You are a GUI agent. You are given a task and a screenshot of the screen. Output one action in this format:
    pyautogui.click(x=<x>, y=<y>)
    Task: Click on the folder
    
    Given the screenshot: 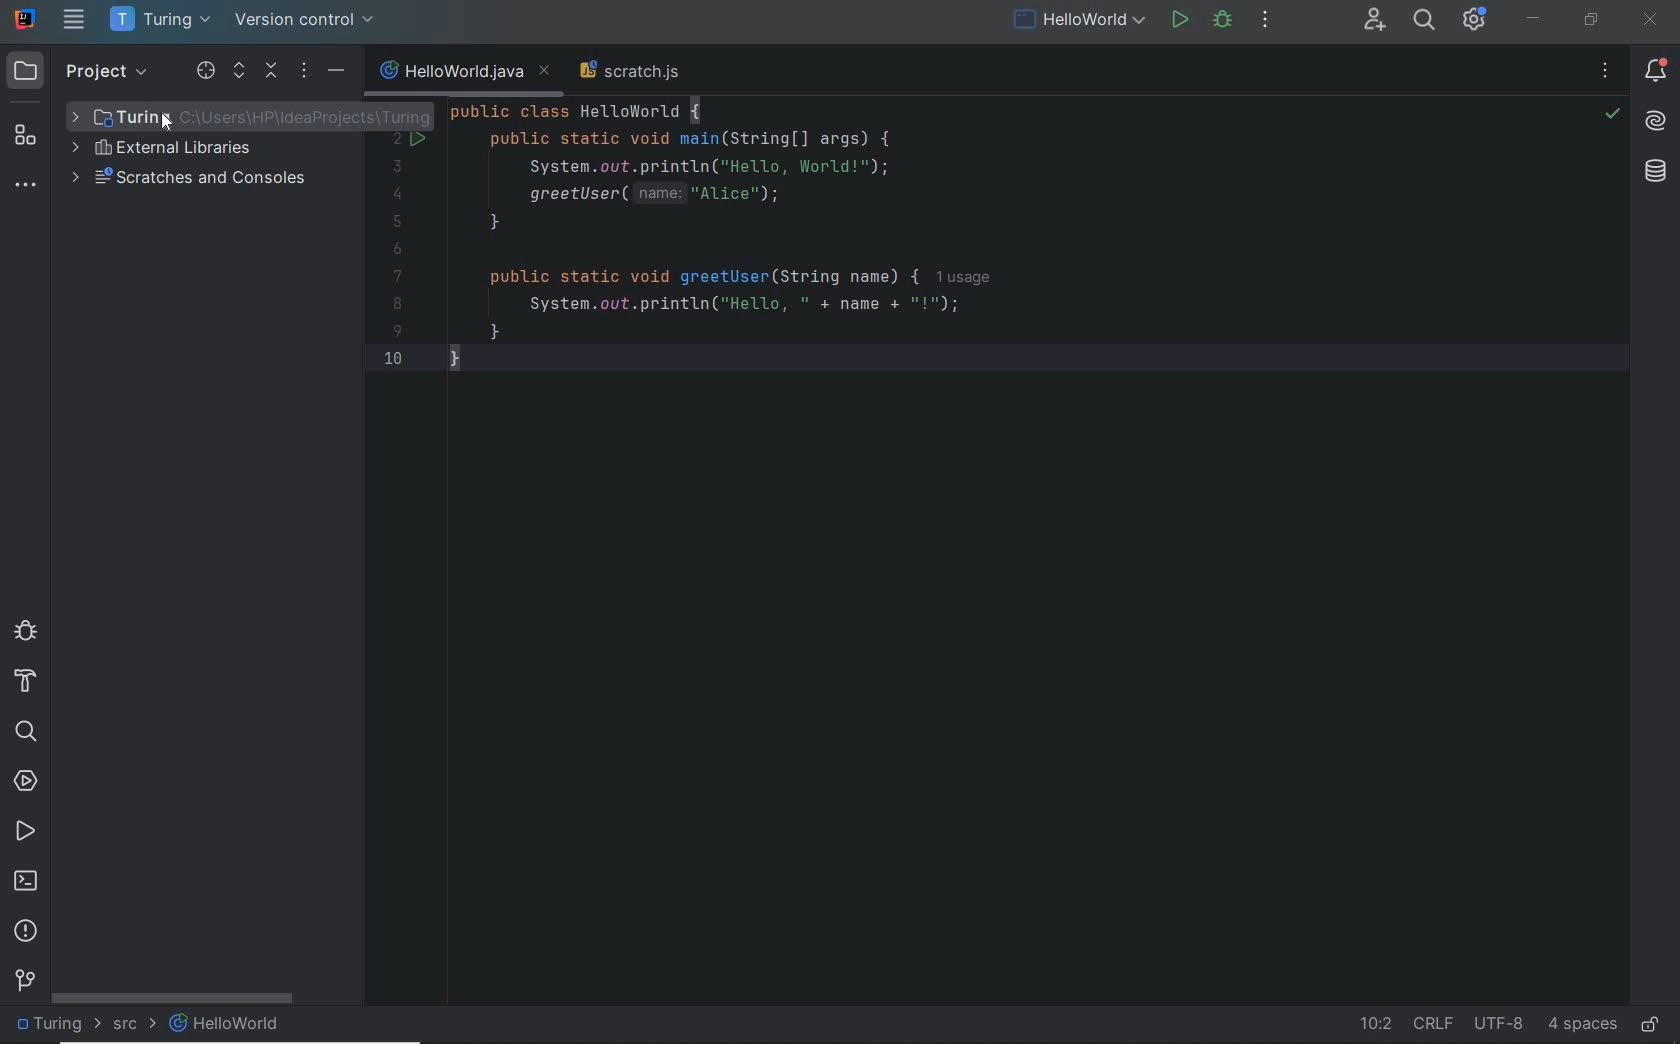 What is the action you would take?
    pyautogui.click(x=60, y=1026)
    